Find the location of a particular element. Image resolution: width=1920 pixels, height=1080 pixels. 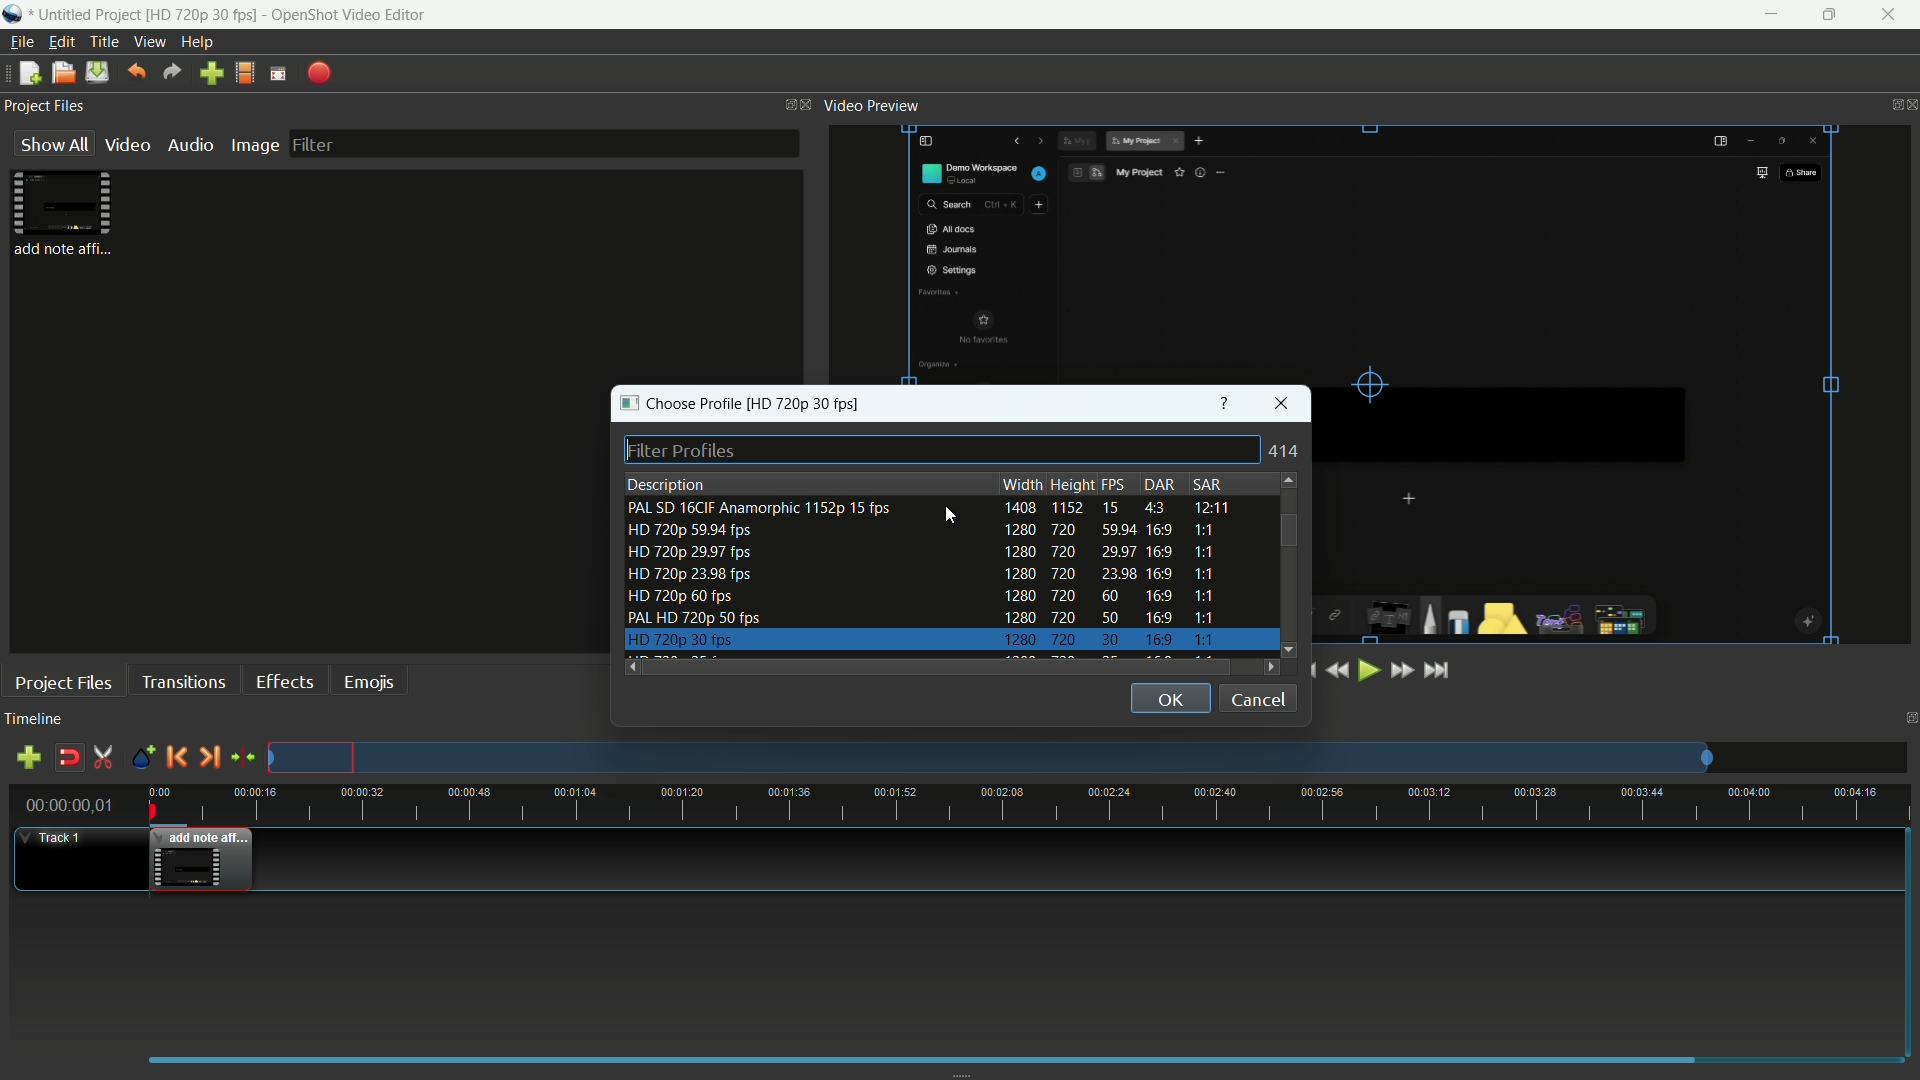

project file is located at coordinates (67, 213).